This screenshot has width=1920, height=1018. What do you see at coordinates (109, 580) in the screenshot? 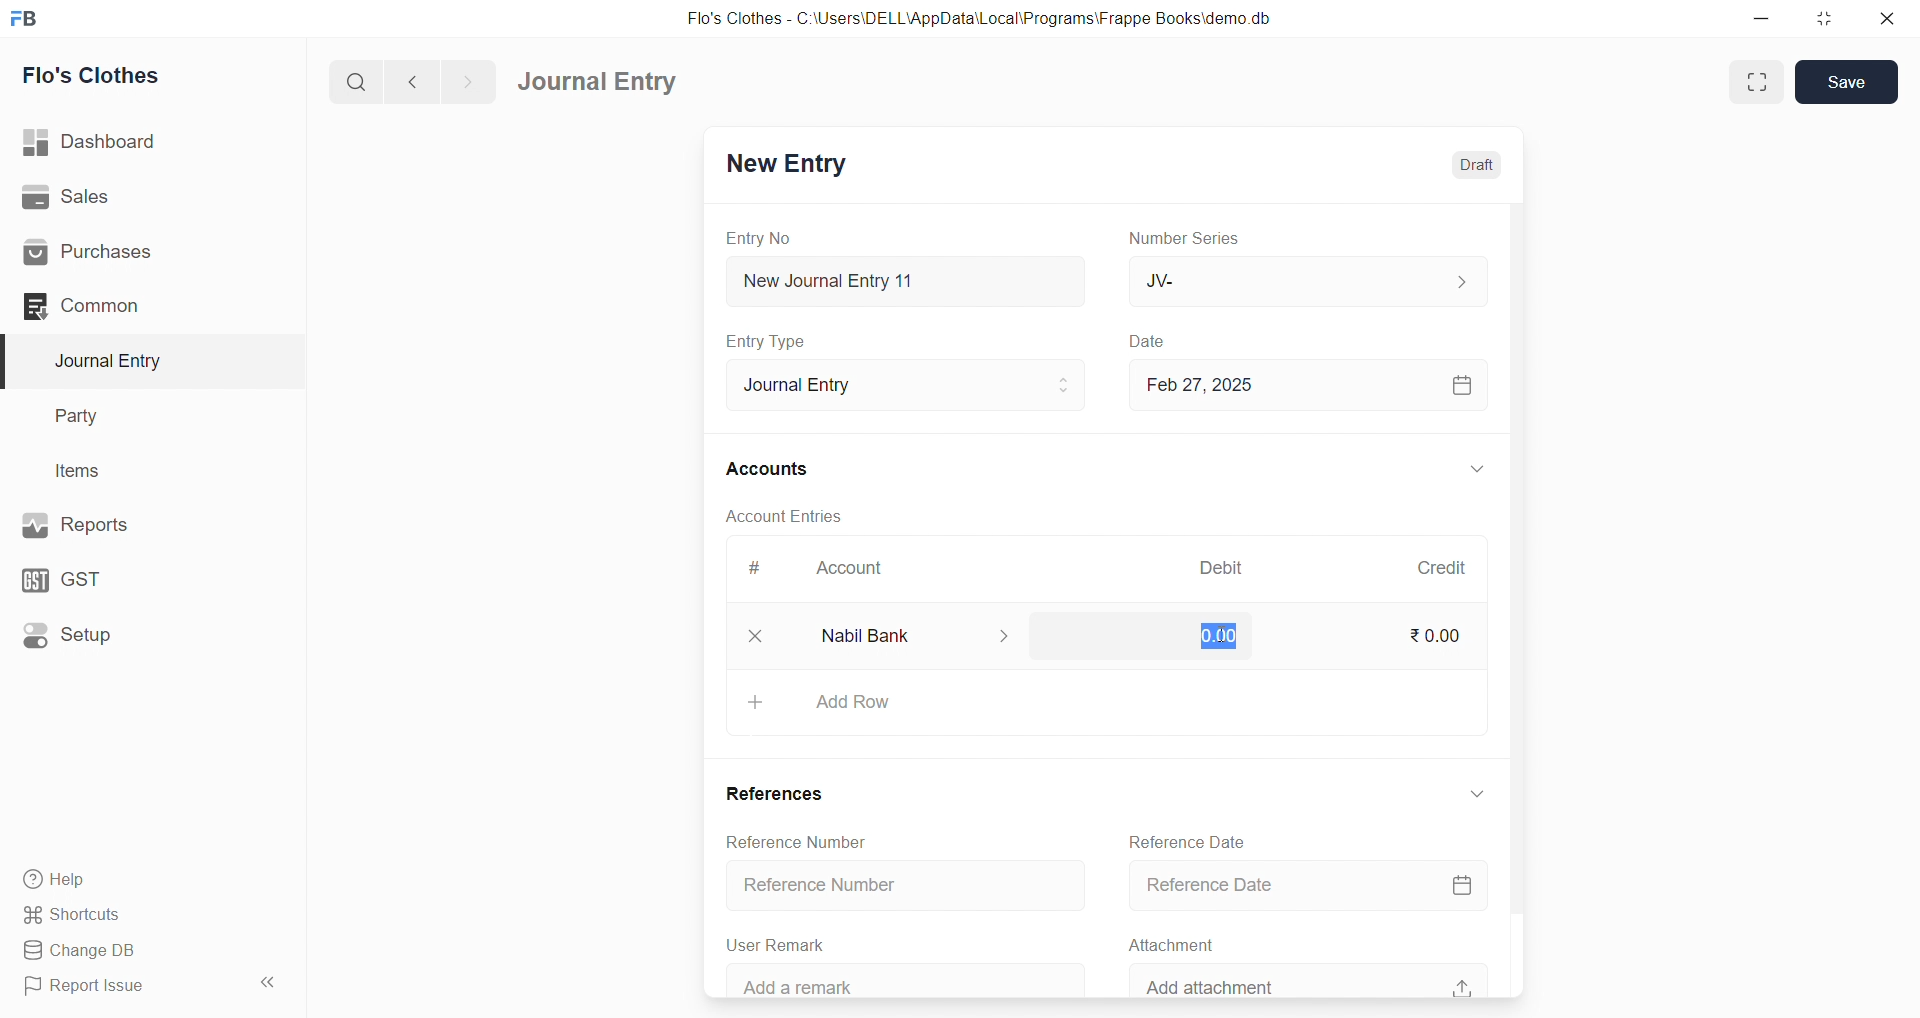
I see `GST` at bounding box center [109, 580].